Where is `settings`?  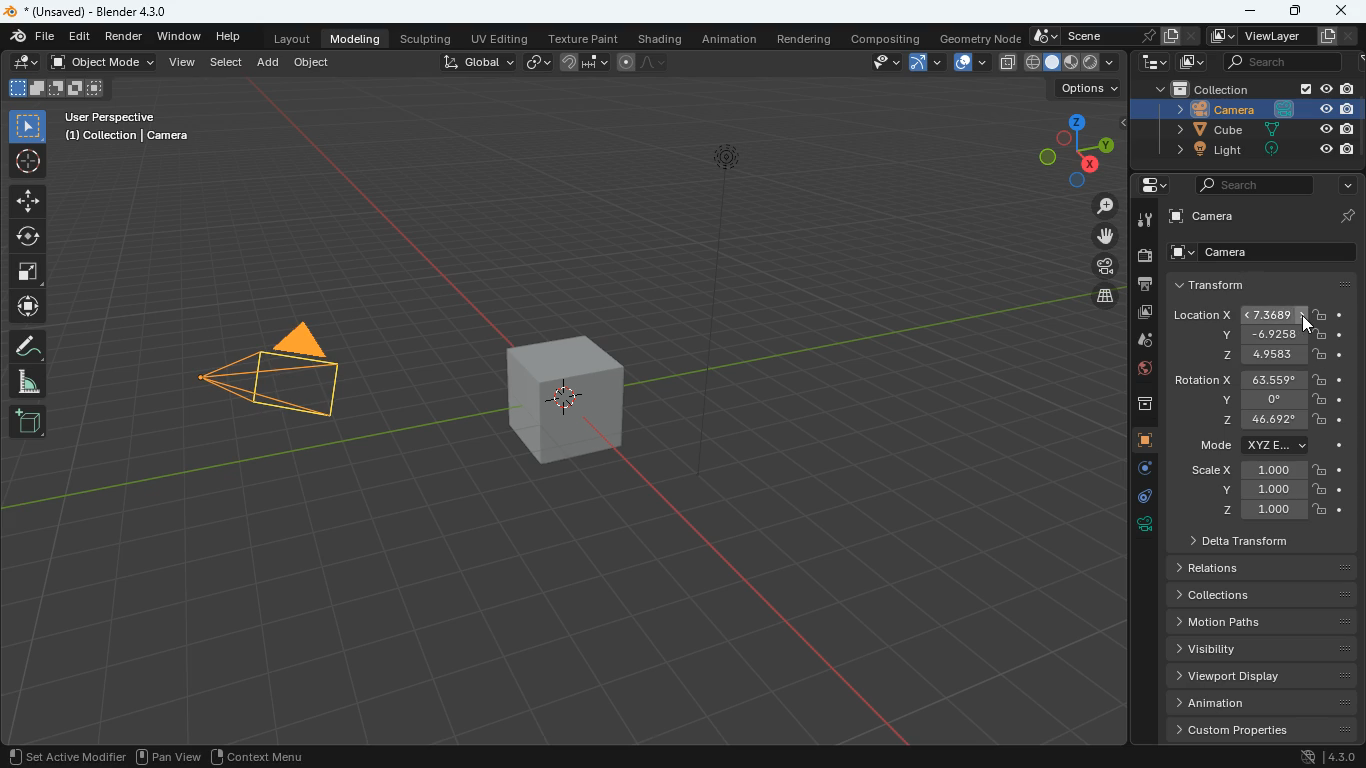
settings is located at coordinates (1147, 185).